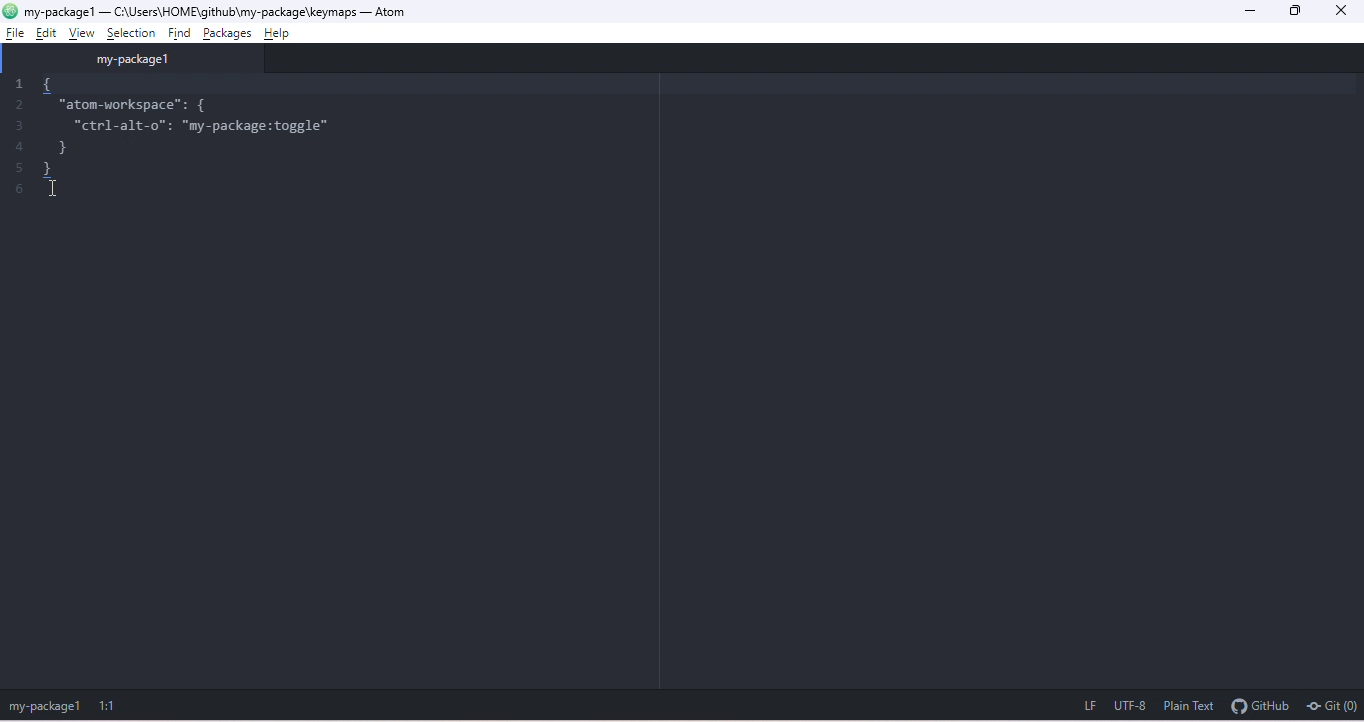 This screenshot has height=722, width=1364. I want to click on help, so click(281, 33).